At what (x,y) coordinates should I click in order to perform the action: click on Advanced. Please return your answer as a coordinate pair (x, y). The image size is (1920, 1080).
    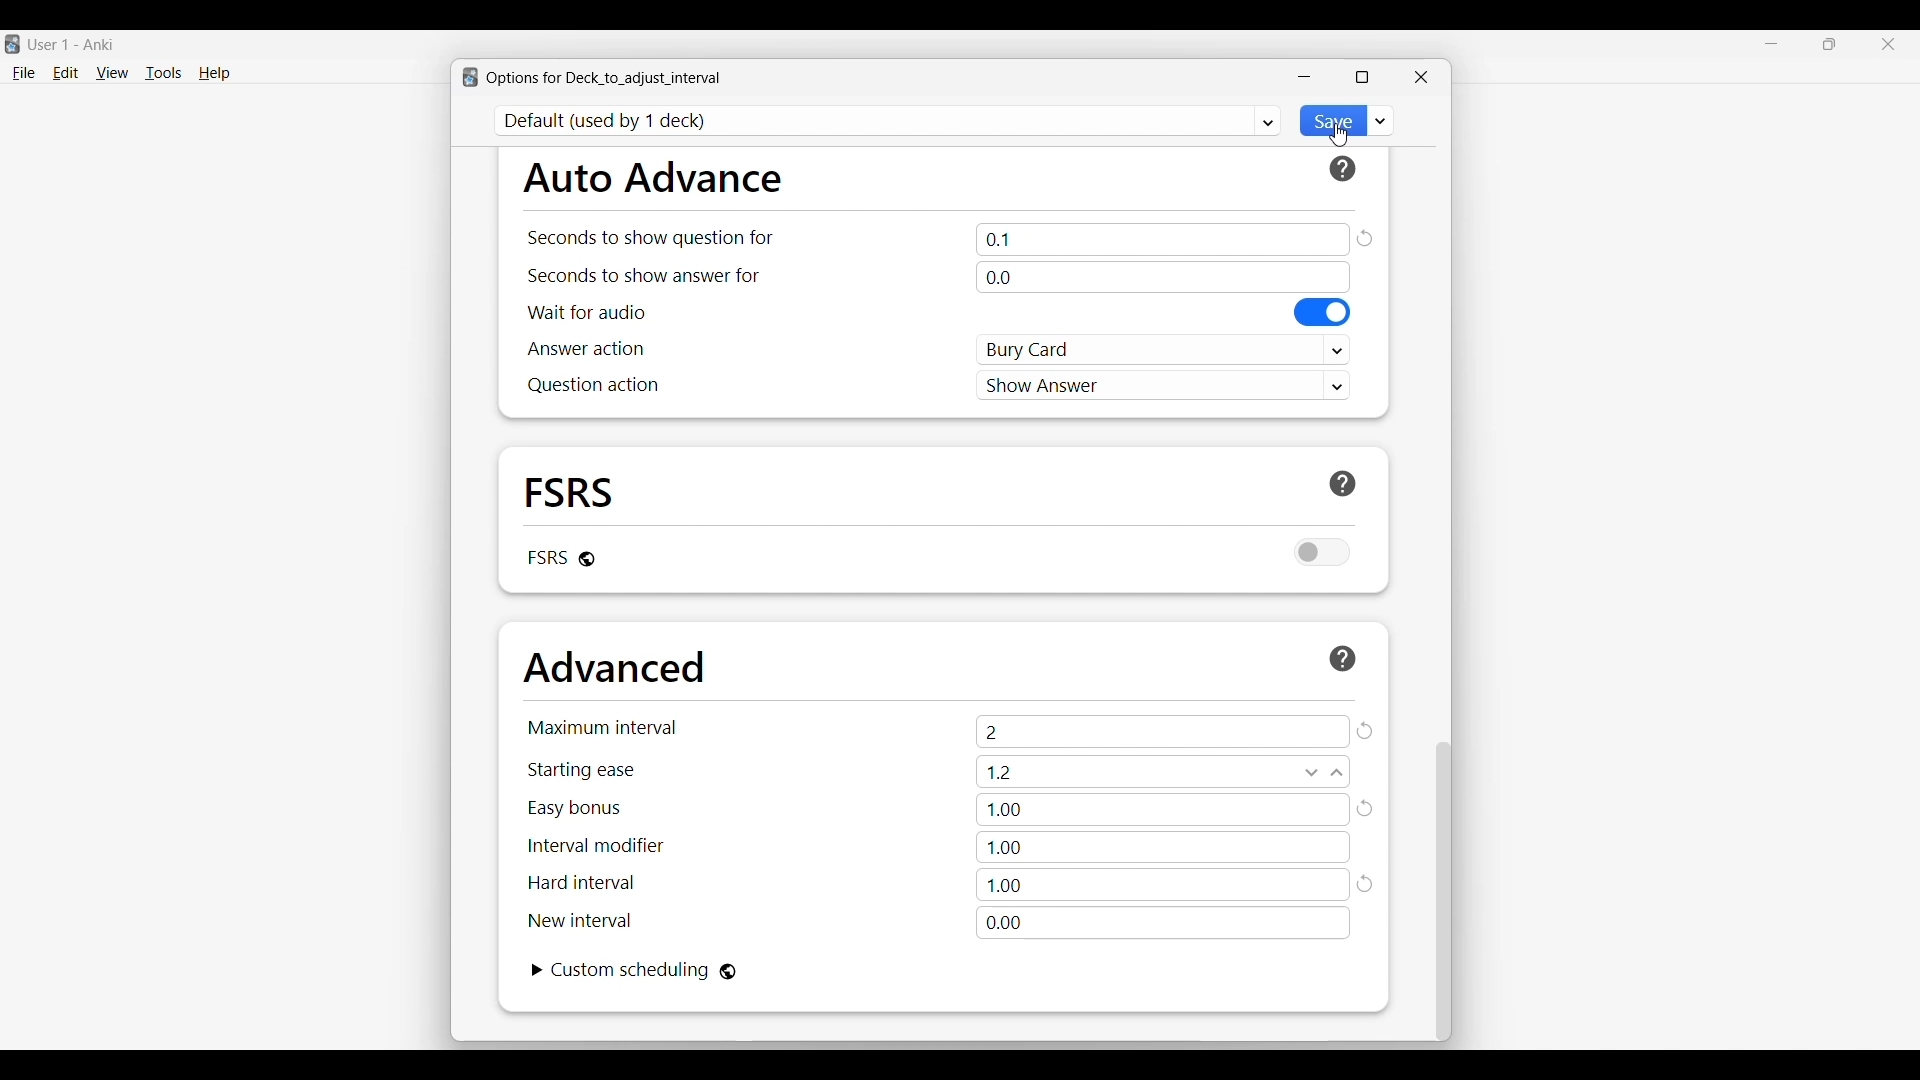
    Looking at the image, I should click on (614, 667).